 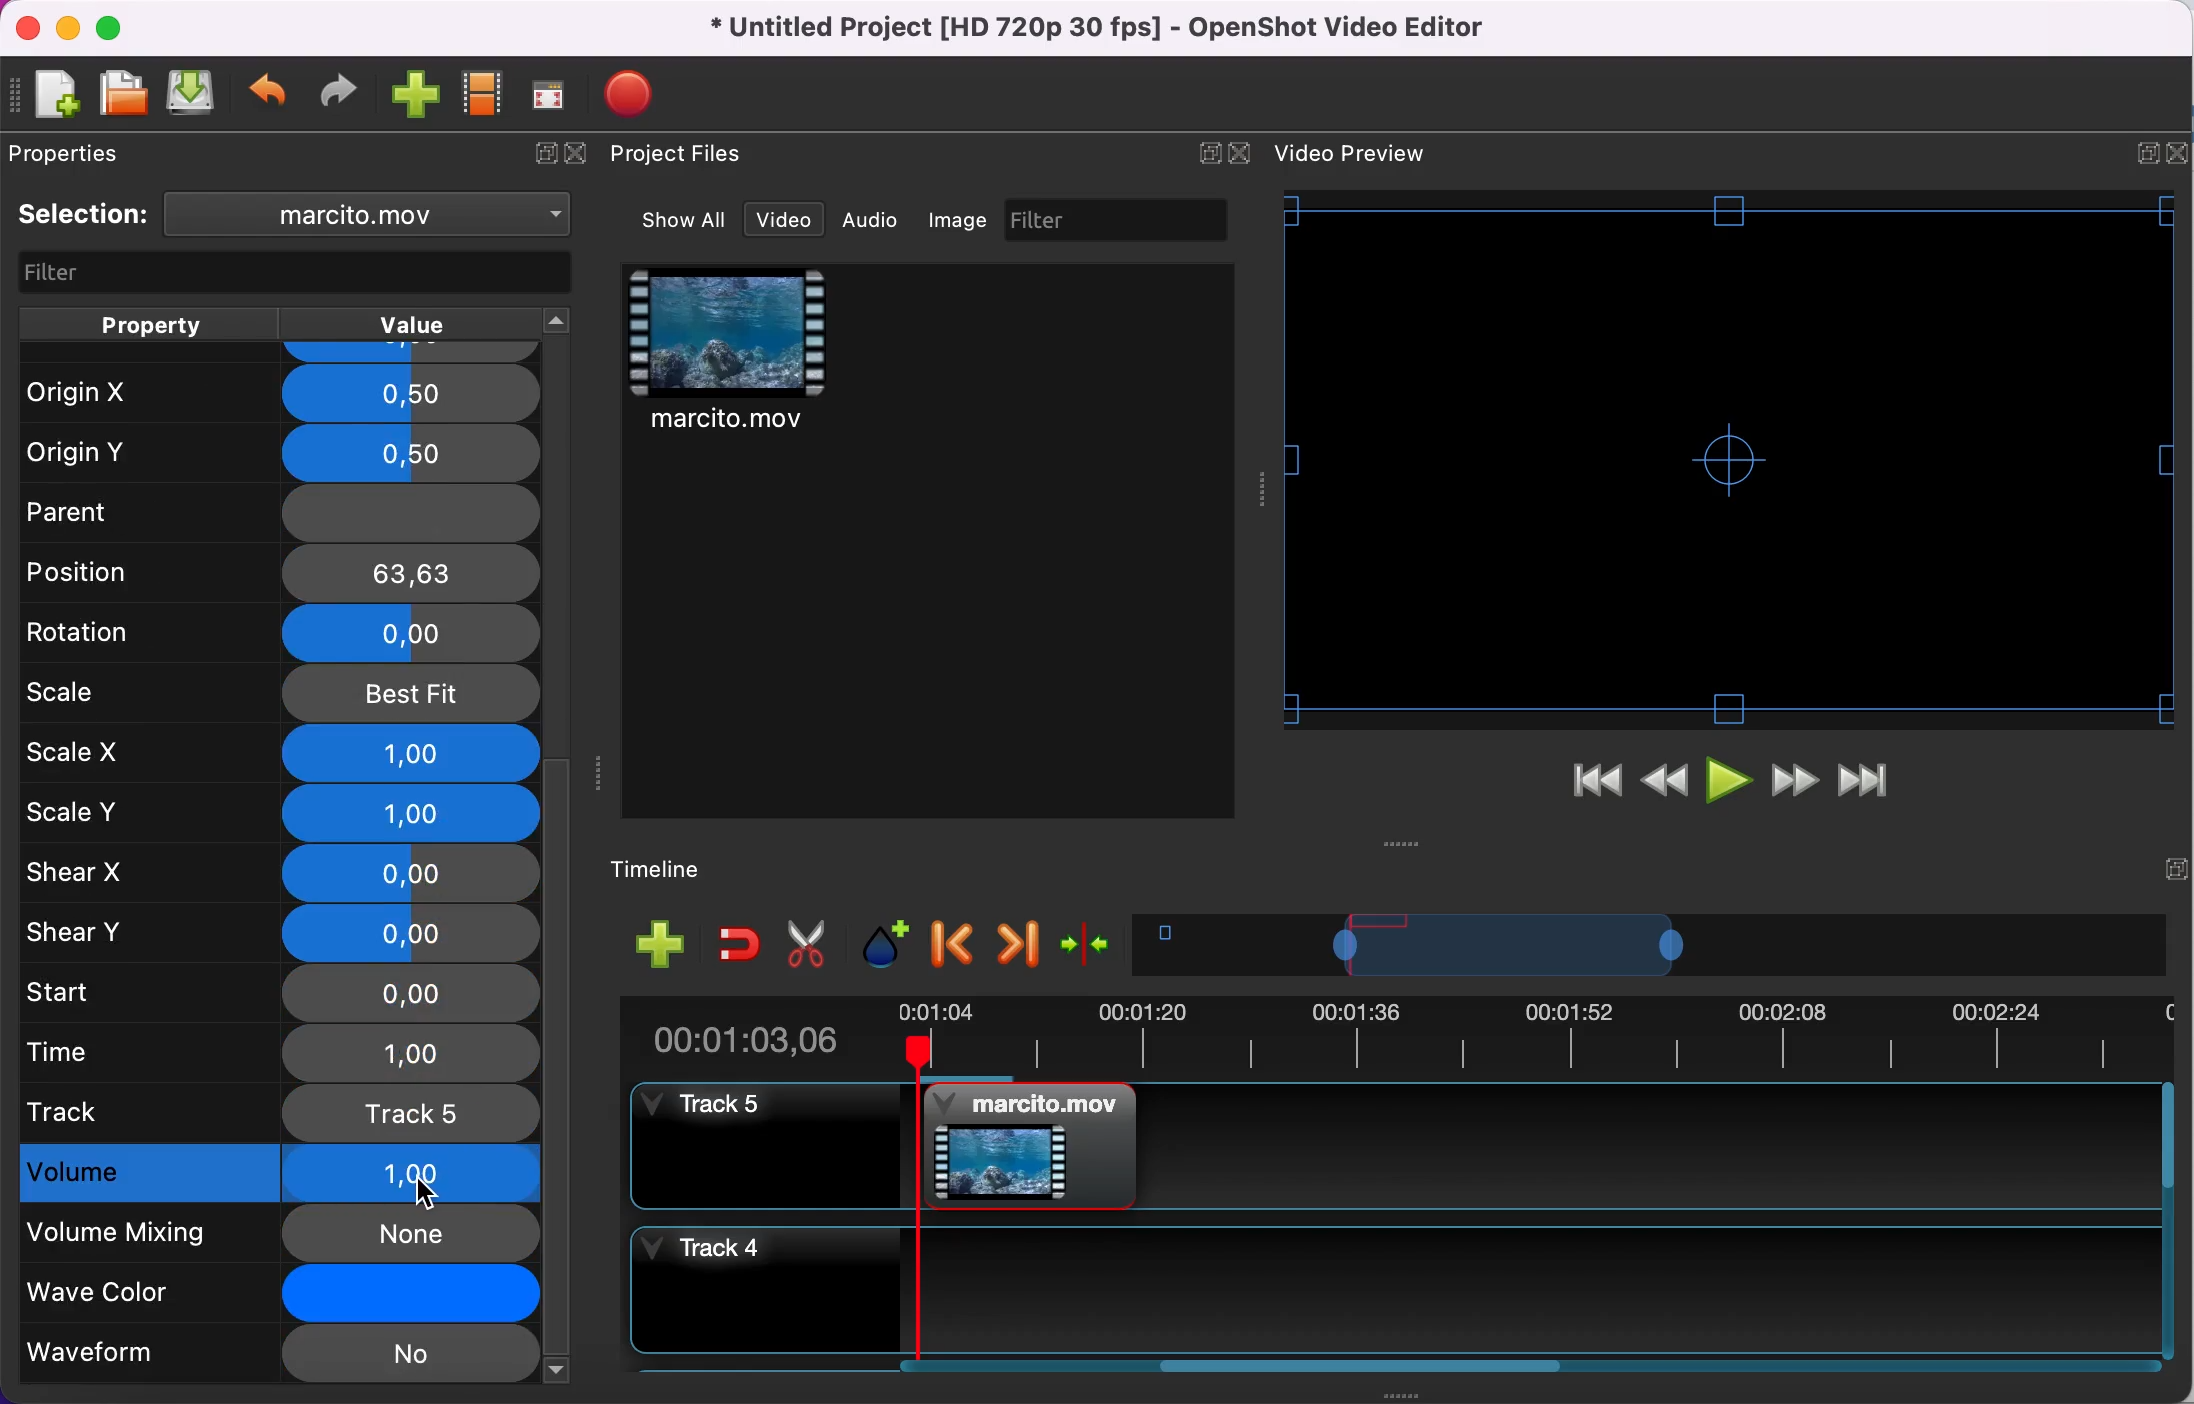 I want to click on Expand/Collapse, so click(x=2148, y=154).